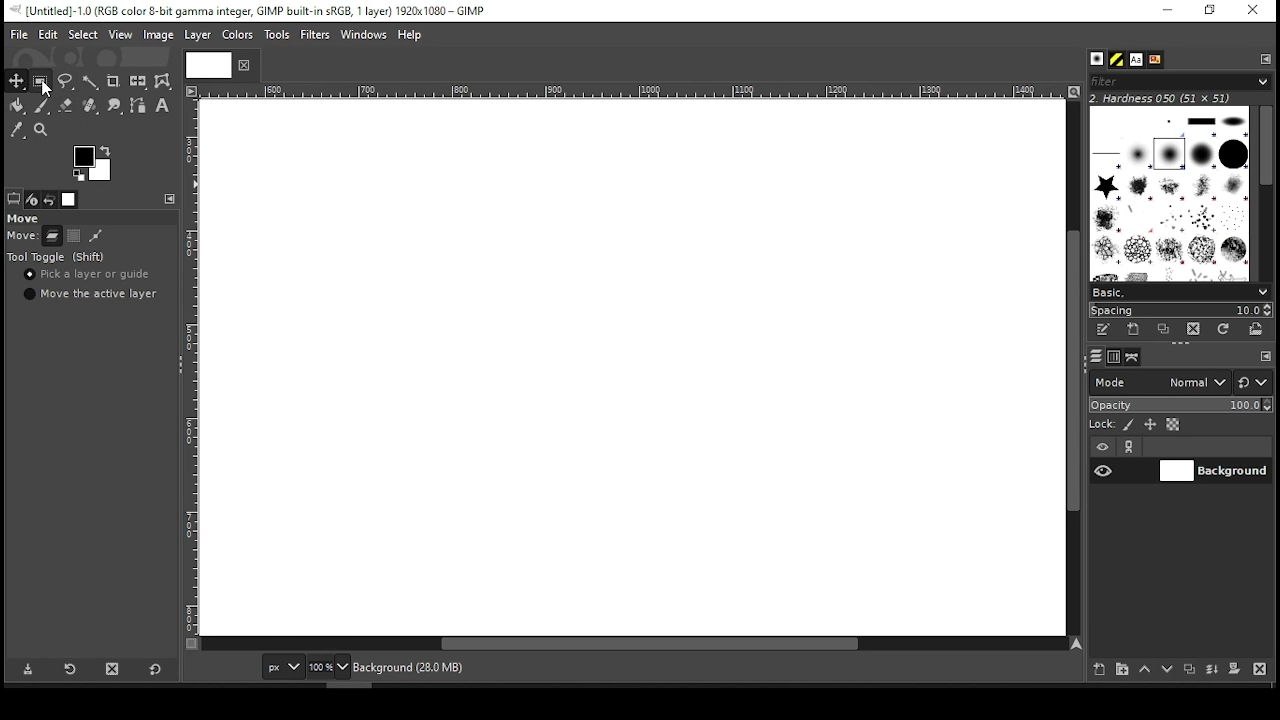 The height and width of the screenshot is (720, 1280). Describe the element at coordinates (284, 668) in the screenshot. I see `units` at that location.